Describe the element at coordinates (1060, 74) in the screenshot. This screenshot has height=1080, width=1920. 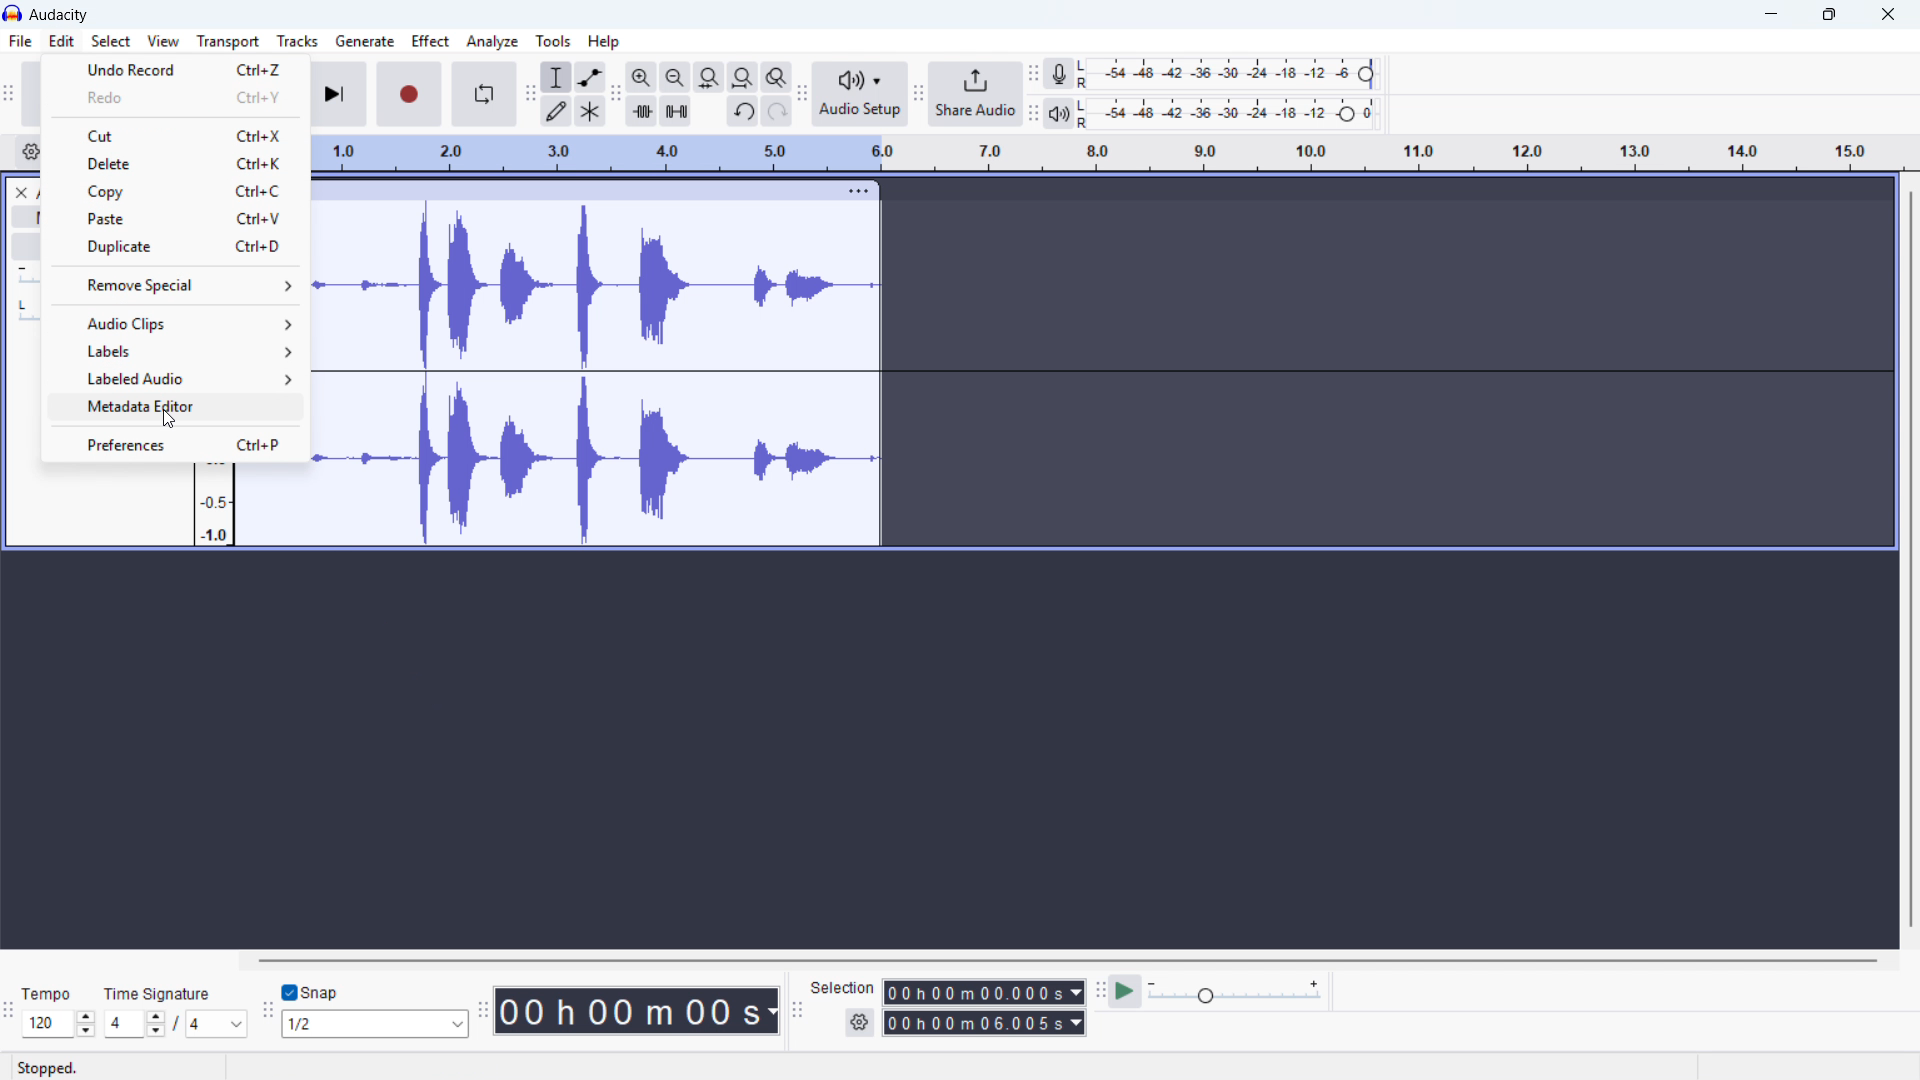
I see `recording meter ` at that location.